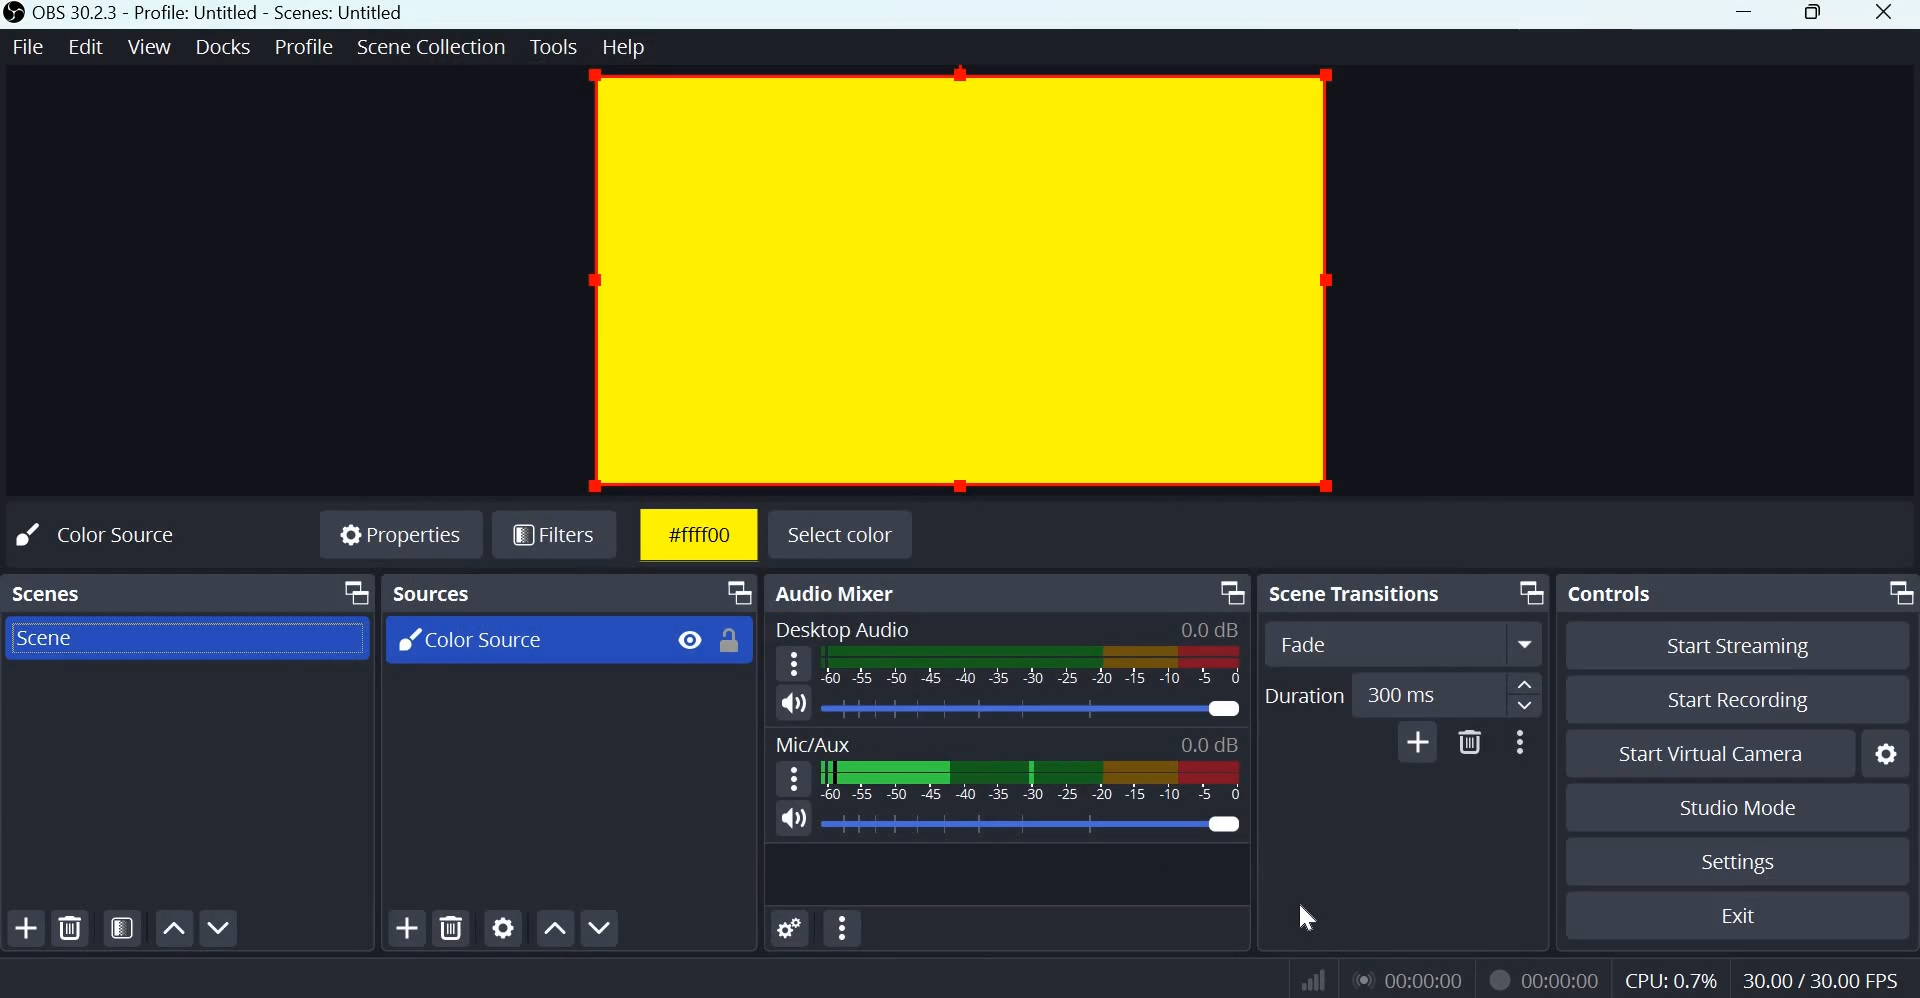 The height and width of the screenshot is (998, 1920). Describe the element at coordinates (1747, 915) in the screenshot. I see `Exit` at that location.